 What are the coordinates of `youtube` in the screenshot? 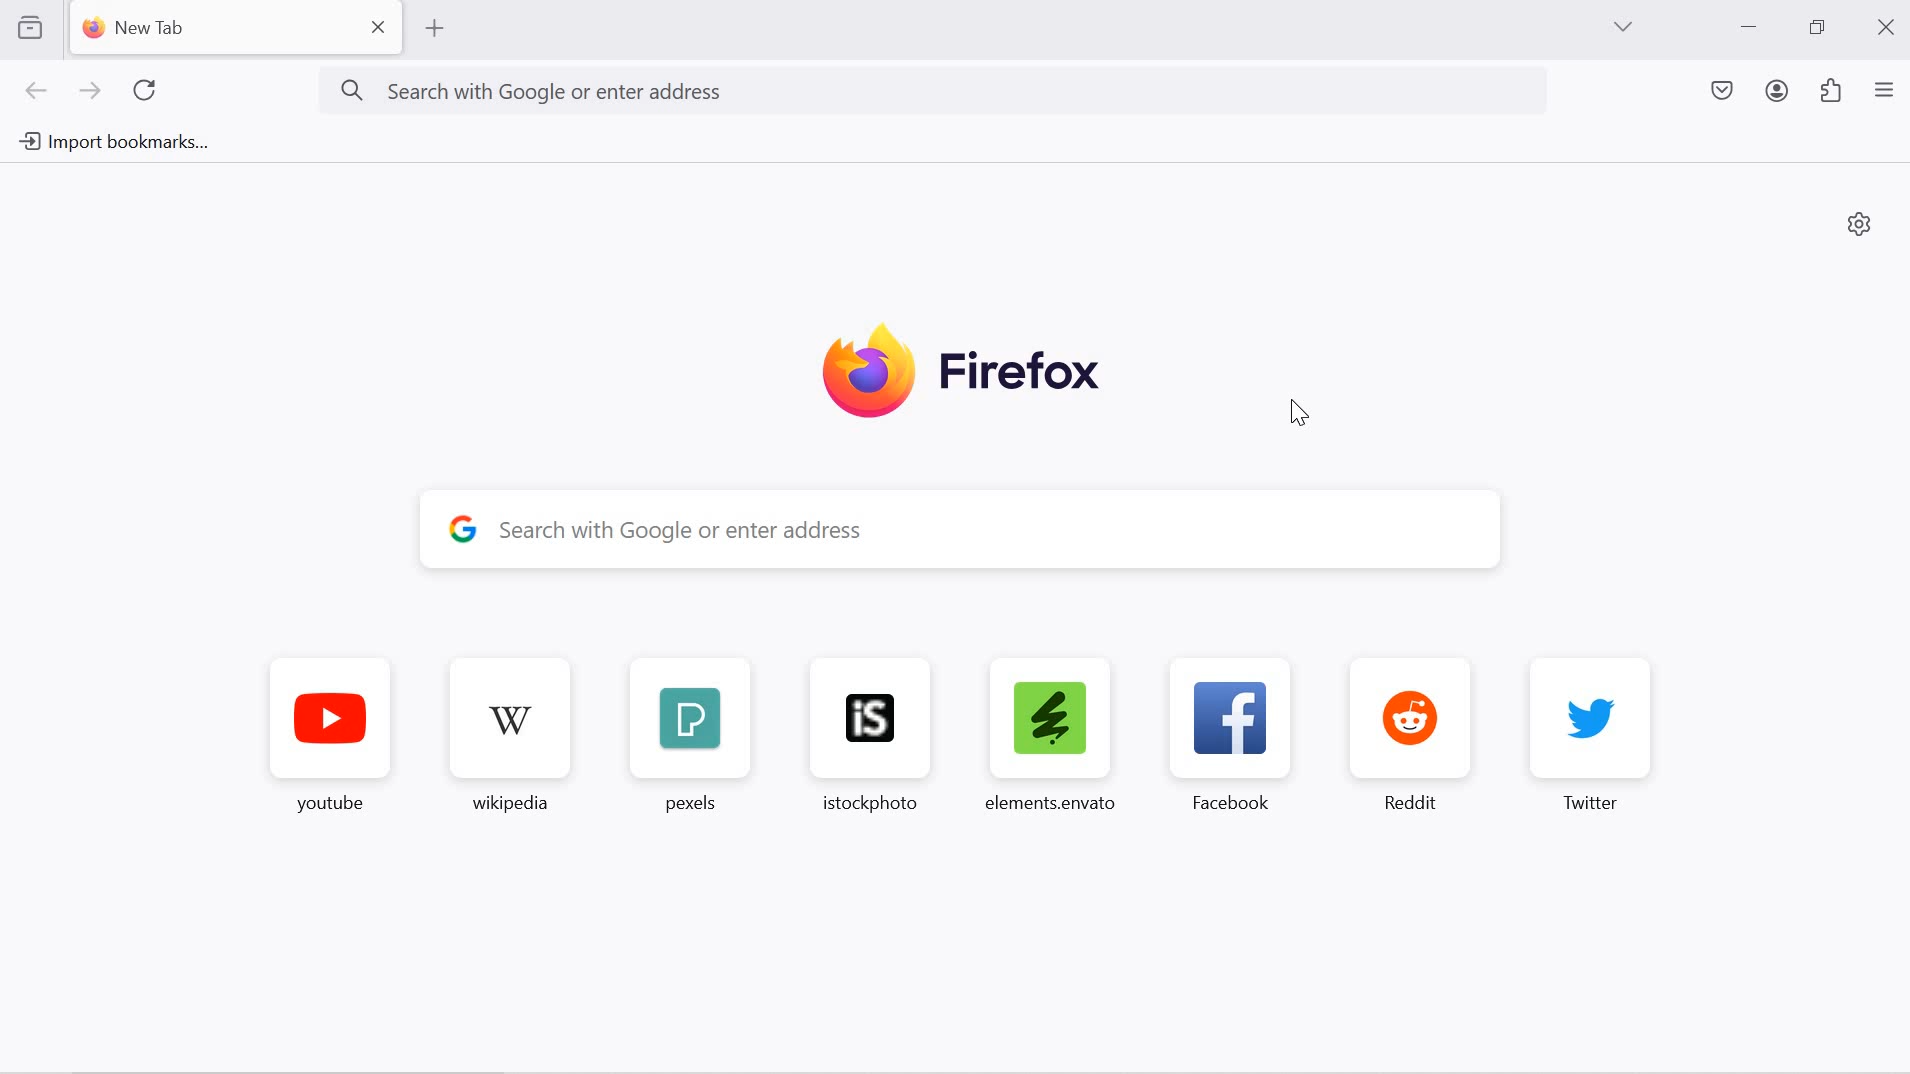 It's located at (319, 740).